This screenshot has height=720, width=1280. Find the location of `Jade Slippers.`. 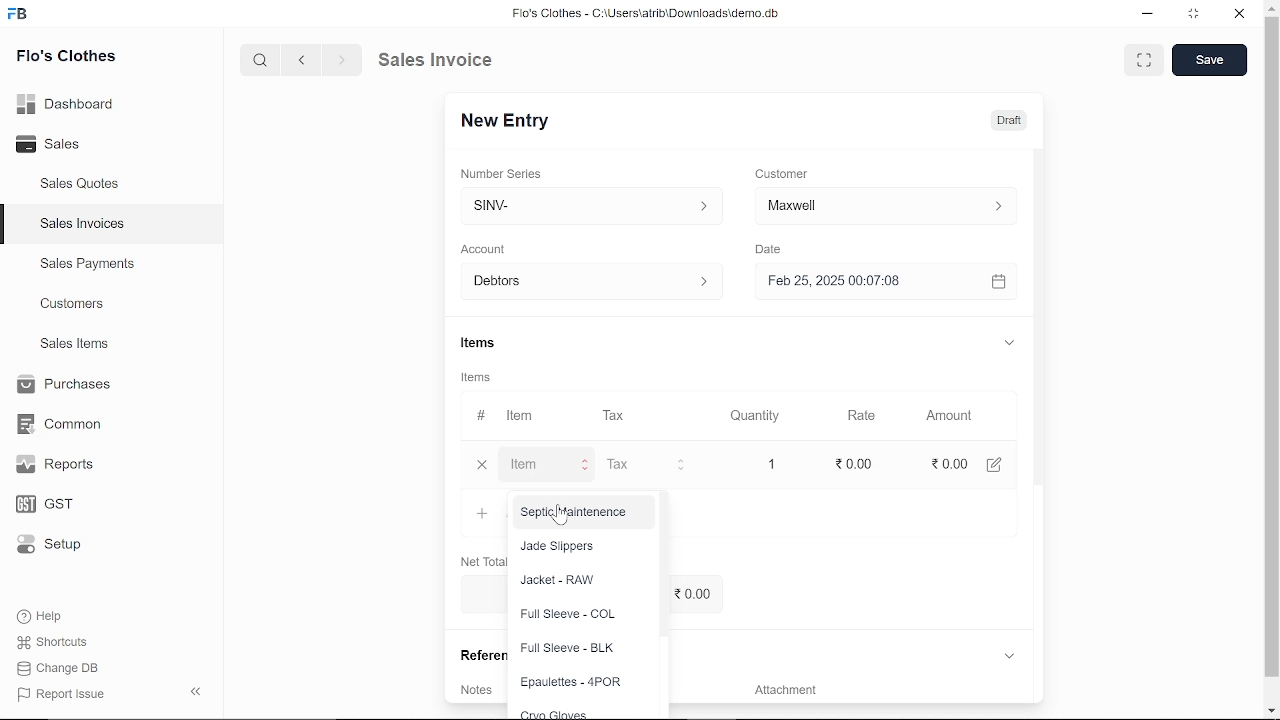

Jade Slippers. is located at coordinates (558, 548).